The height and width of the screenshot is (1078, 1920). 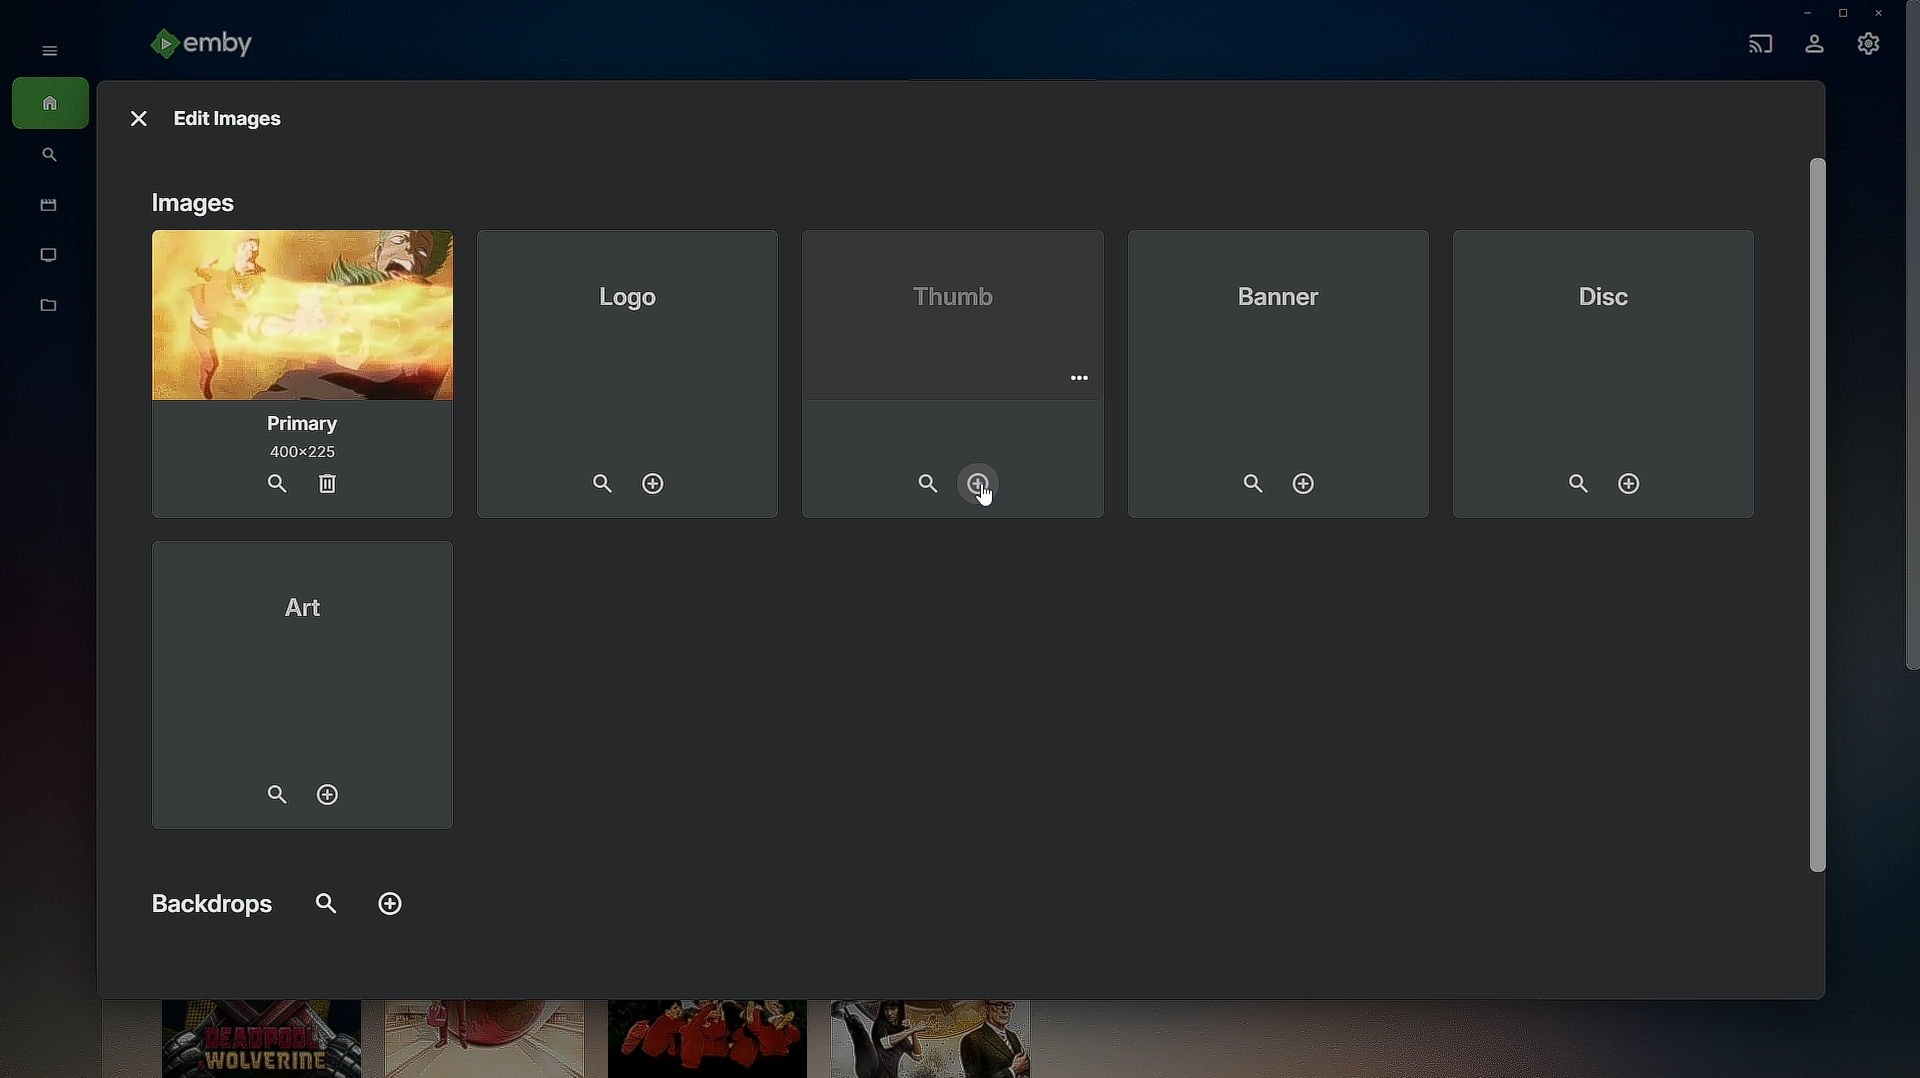 I want to click on Art, so click(x=302, y=689).